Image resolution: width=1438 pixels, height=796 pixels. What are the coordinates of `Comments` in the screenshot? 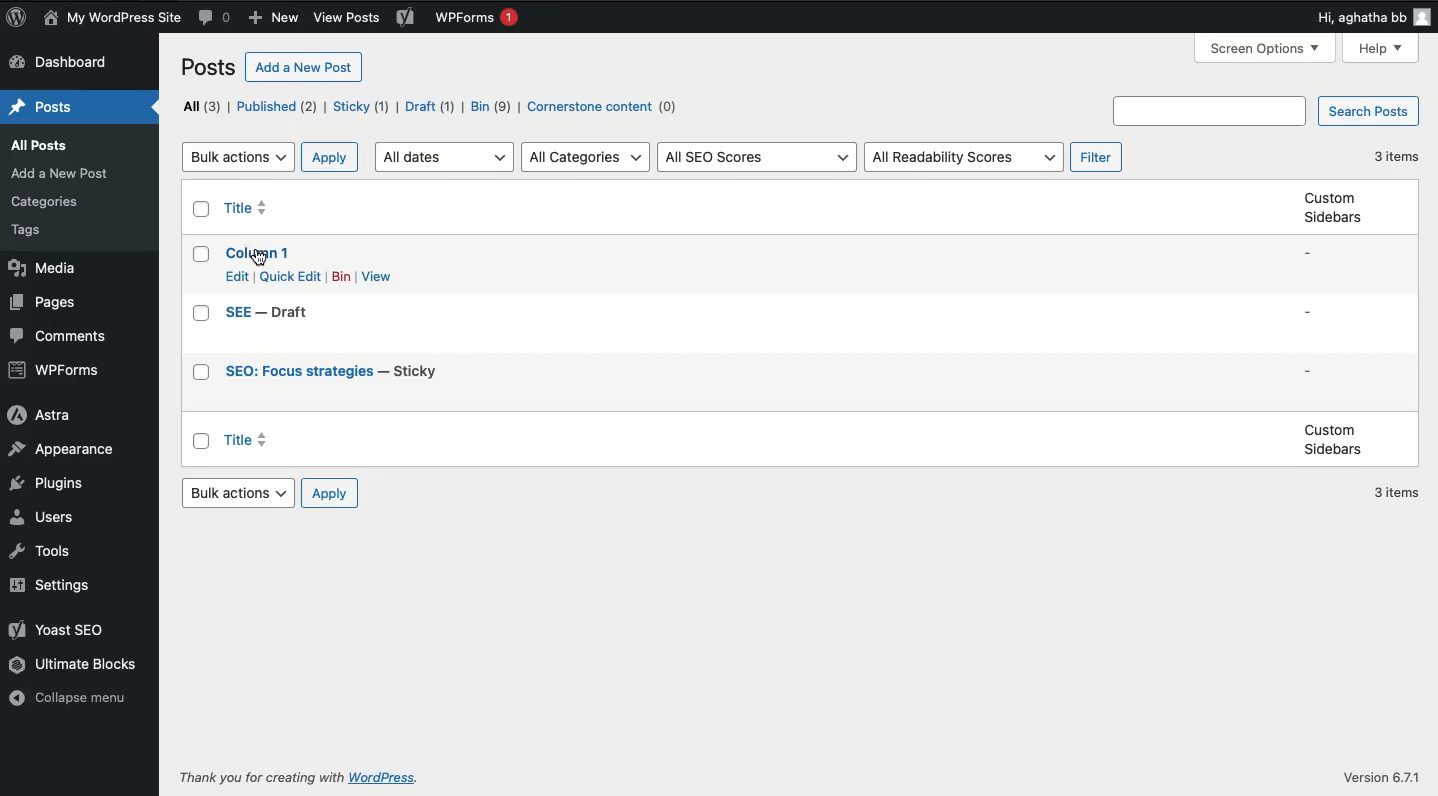 It's located at (64, 335).